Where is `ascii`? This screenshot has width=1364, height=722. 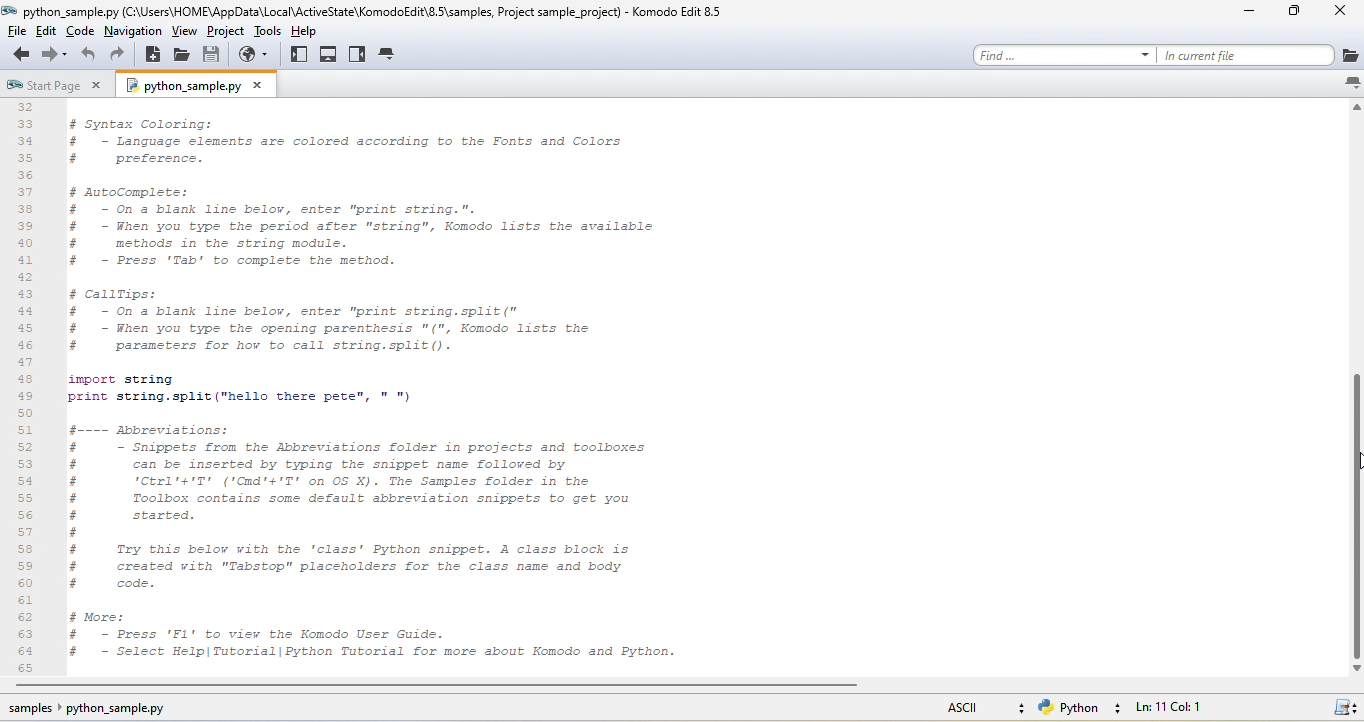
ascii is located at coordinates (973, 706).